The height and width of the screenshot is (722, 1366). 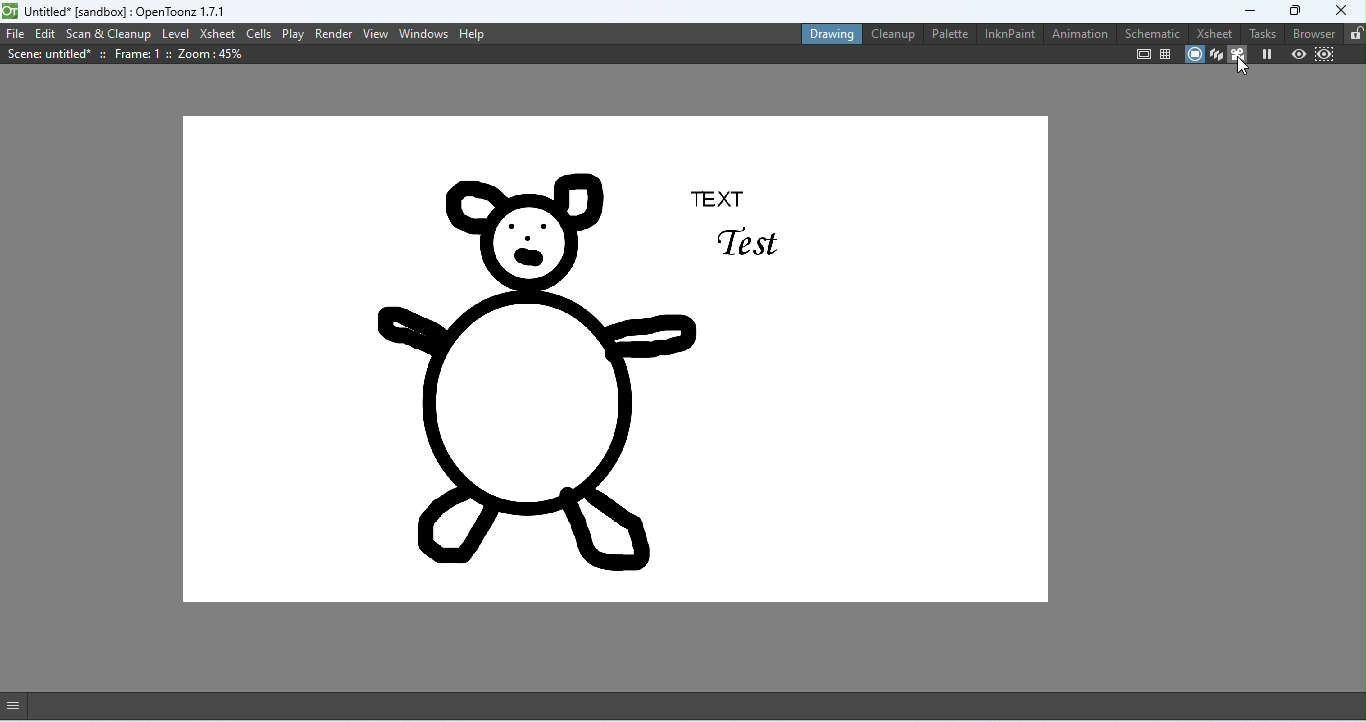 What do you see at coordinates (891, 36) in the screenshot?
I see `Cleanup` at bounding box center [891, 36].